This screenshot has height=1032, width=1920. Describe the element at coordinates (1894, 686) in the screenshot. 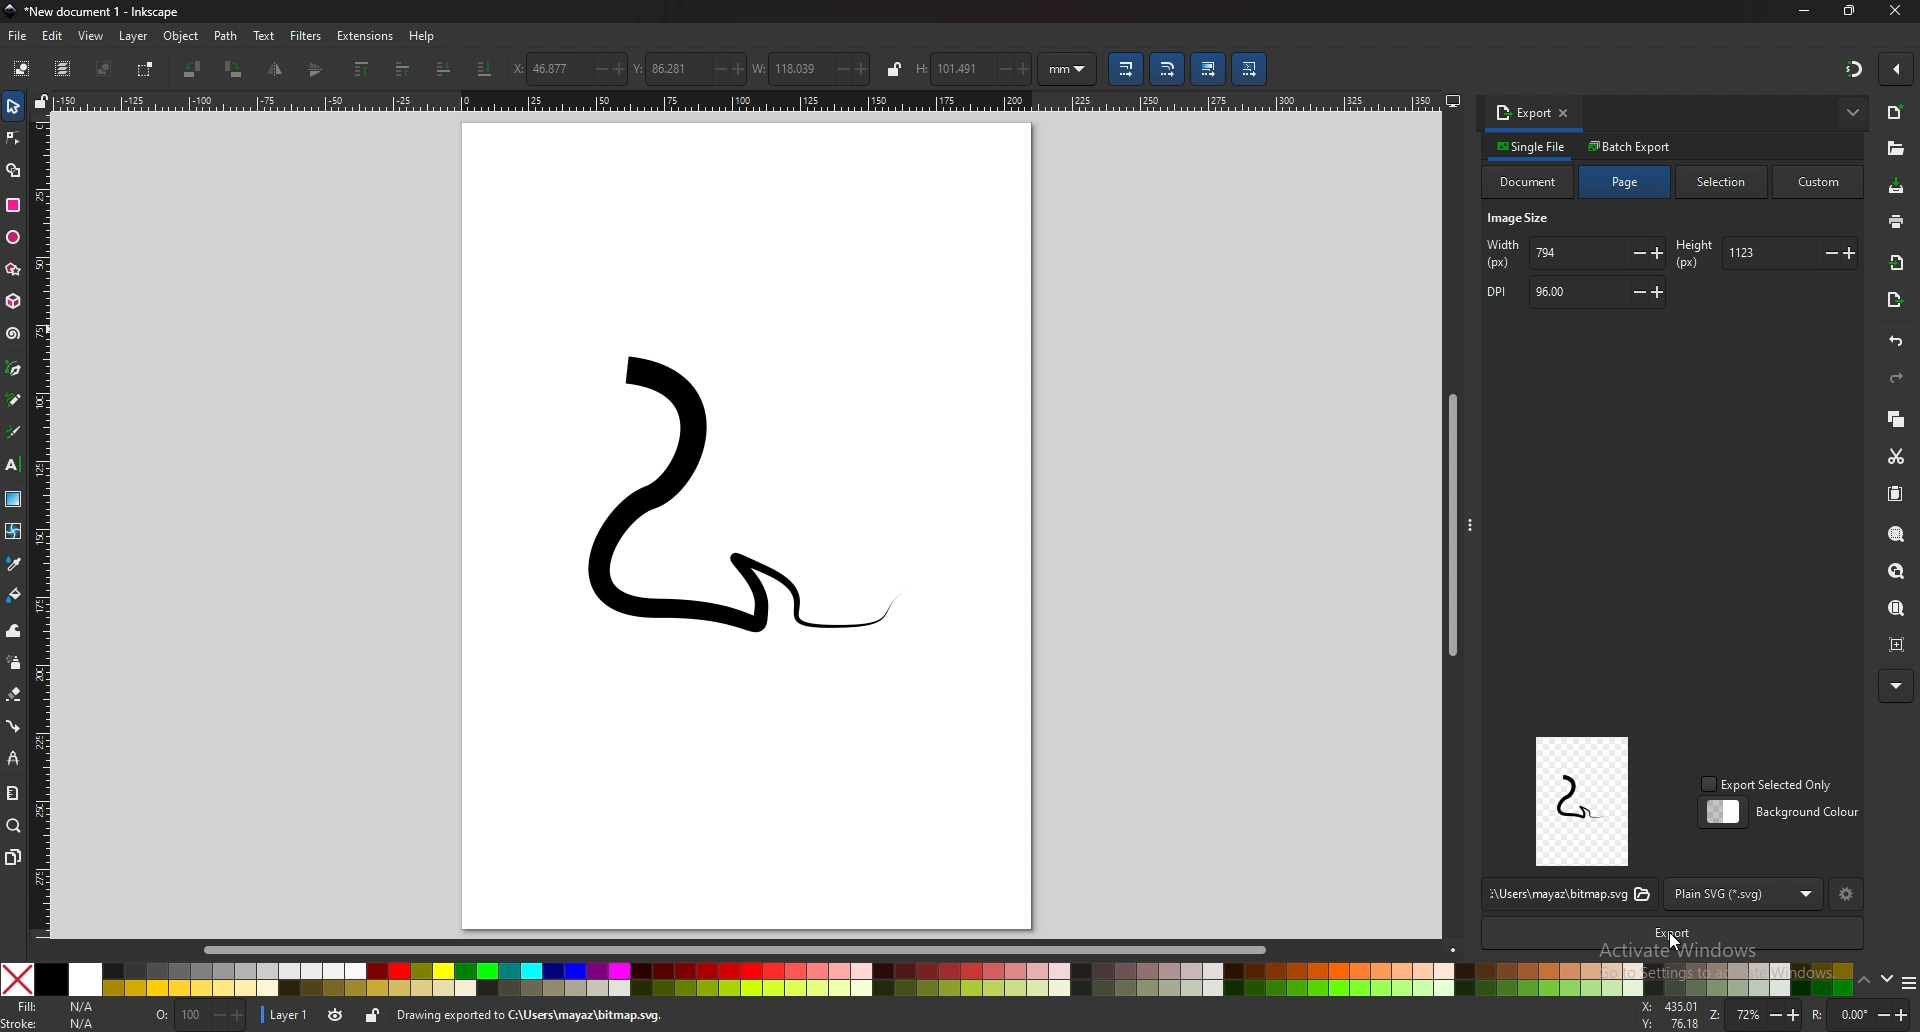

I see `more` at that location.